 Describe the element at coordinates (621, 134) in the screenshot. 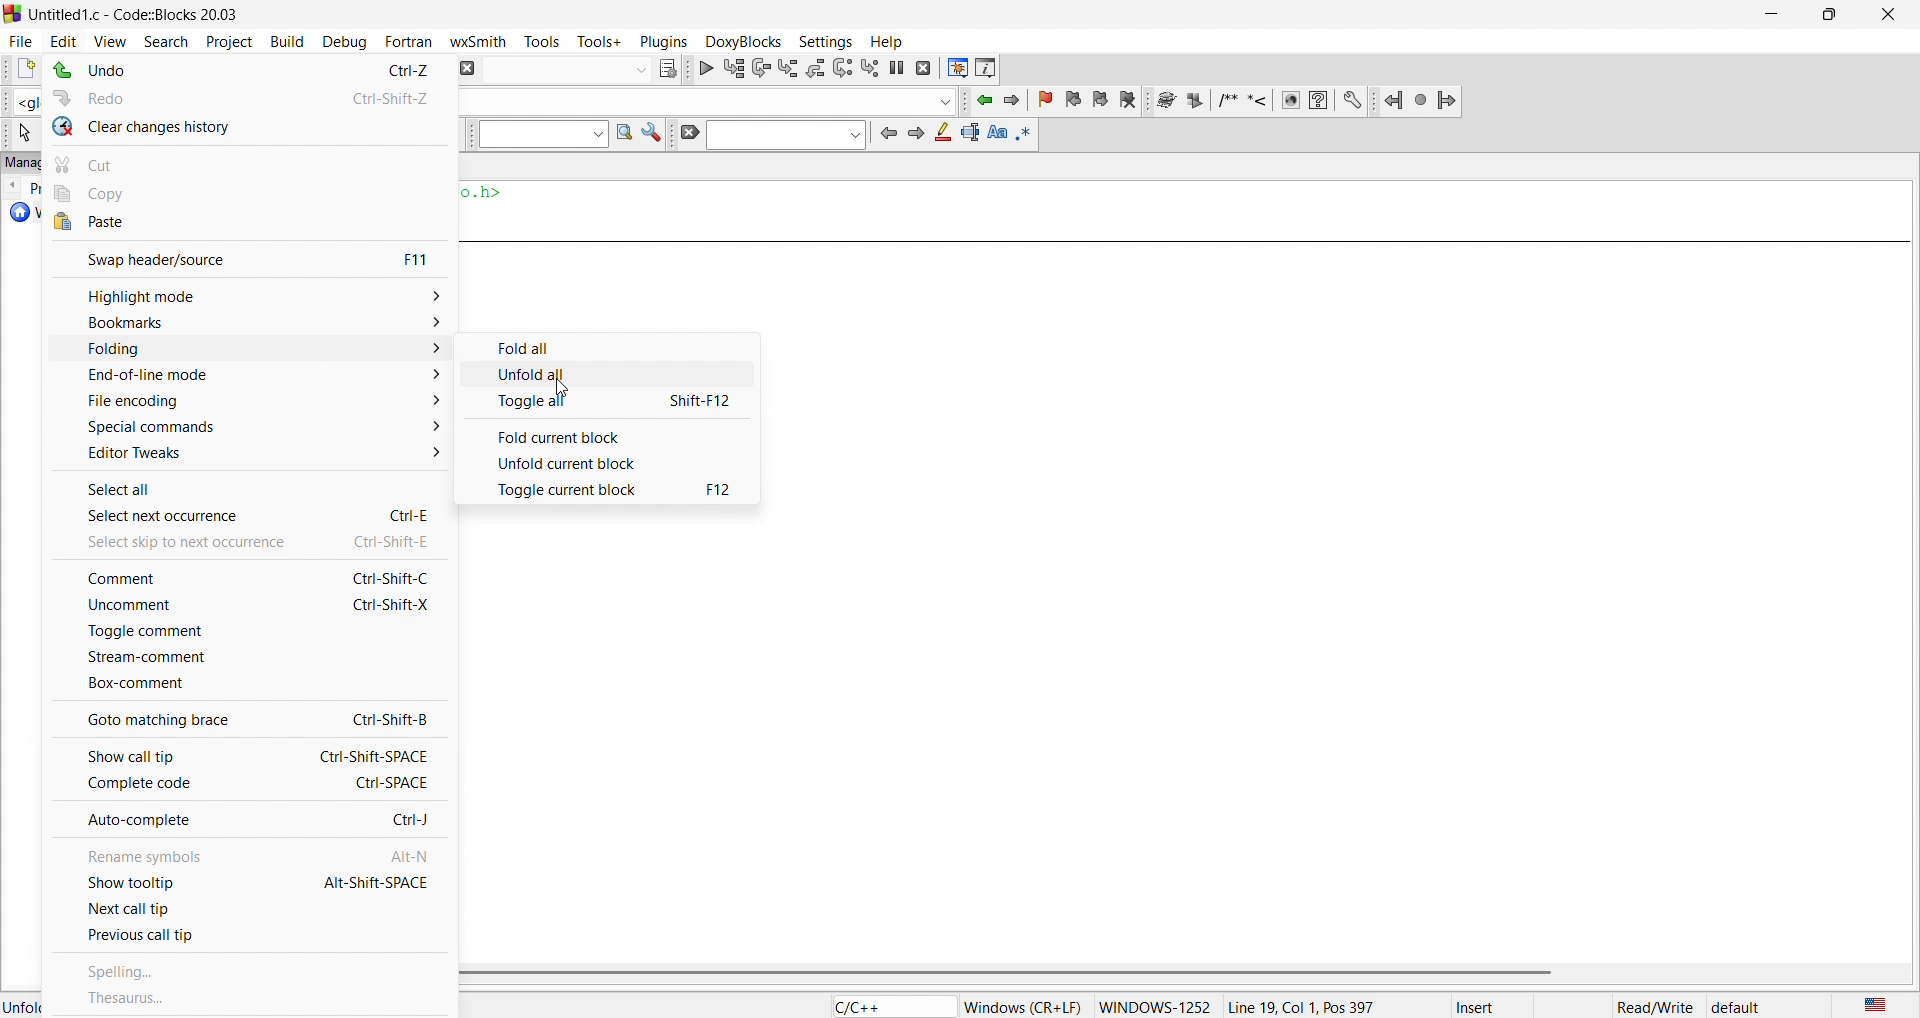

I see `find in page` at that location.